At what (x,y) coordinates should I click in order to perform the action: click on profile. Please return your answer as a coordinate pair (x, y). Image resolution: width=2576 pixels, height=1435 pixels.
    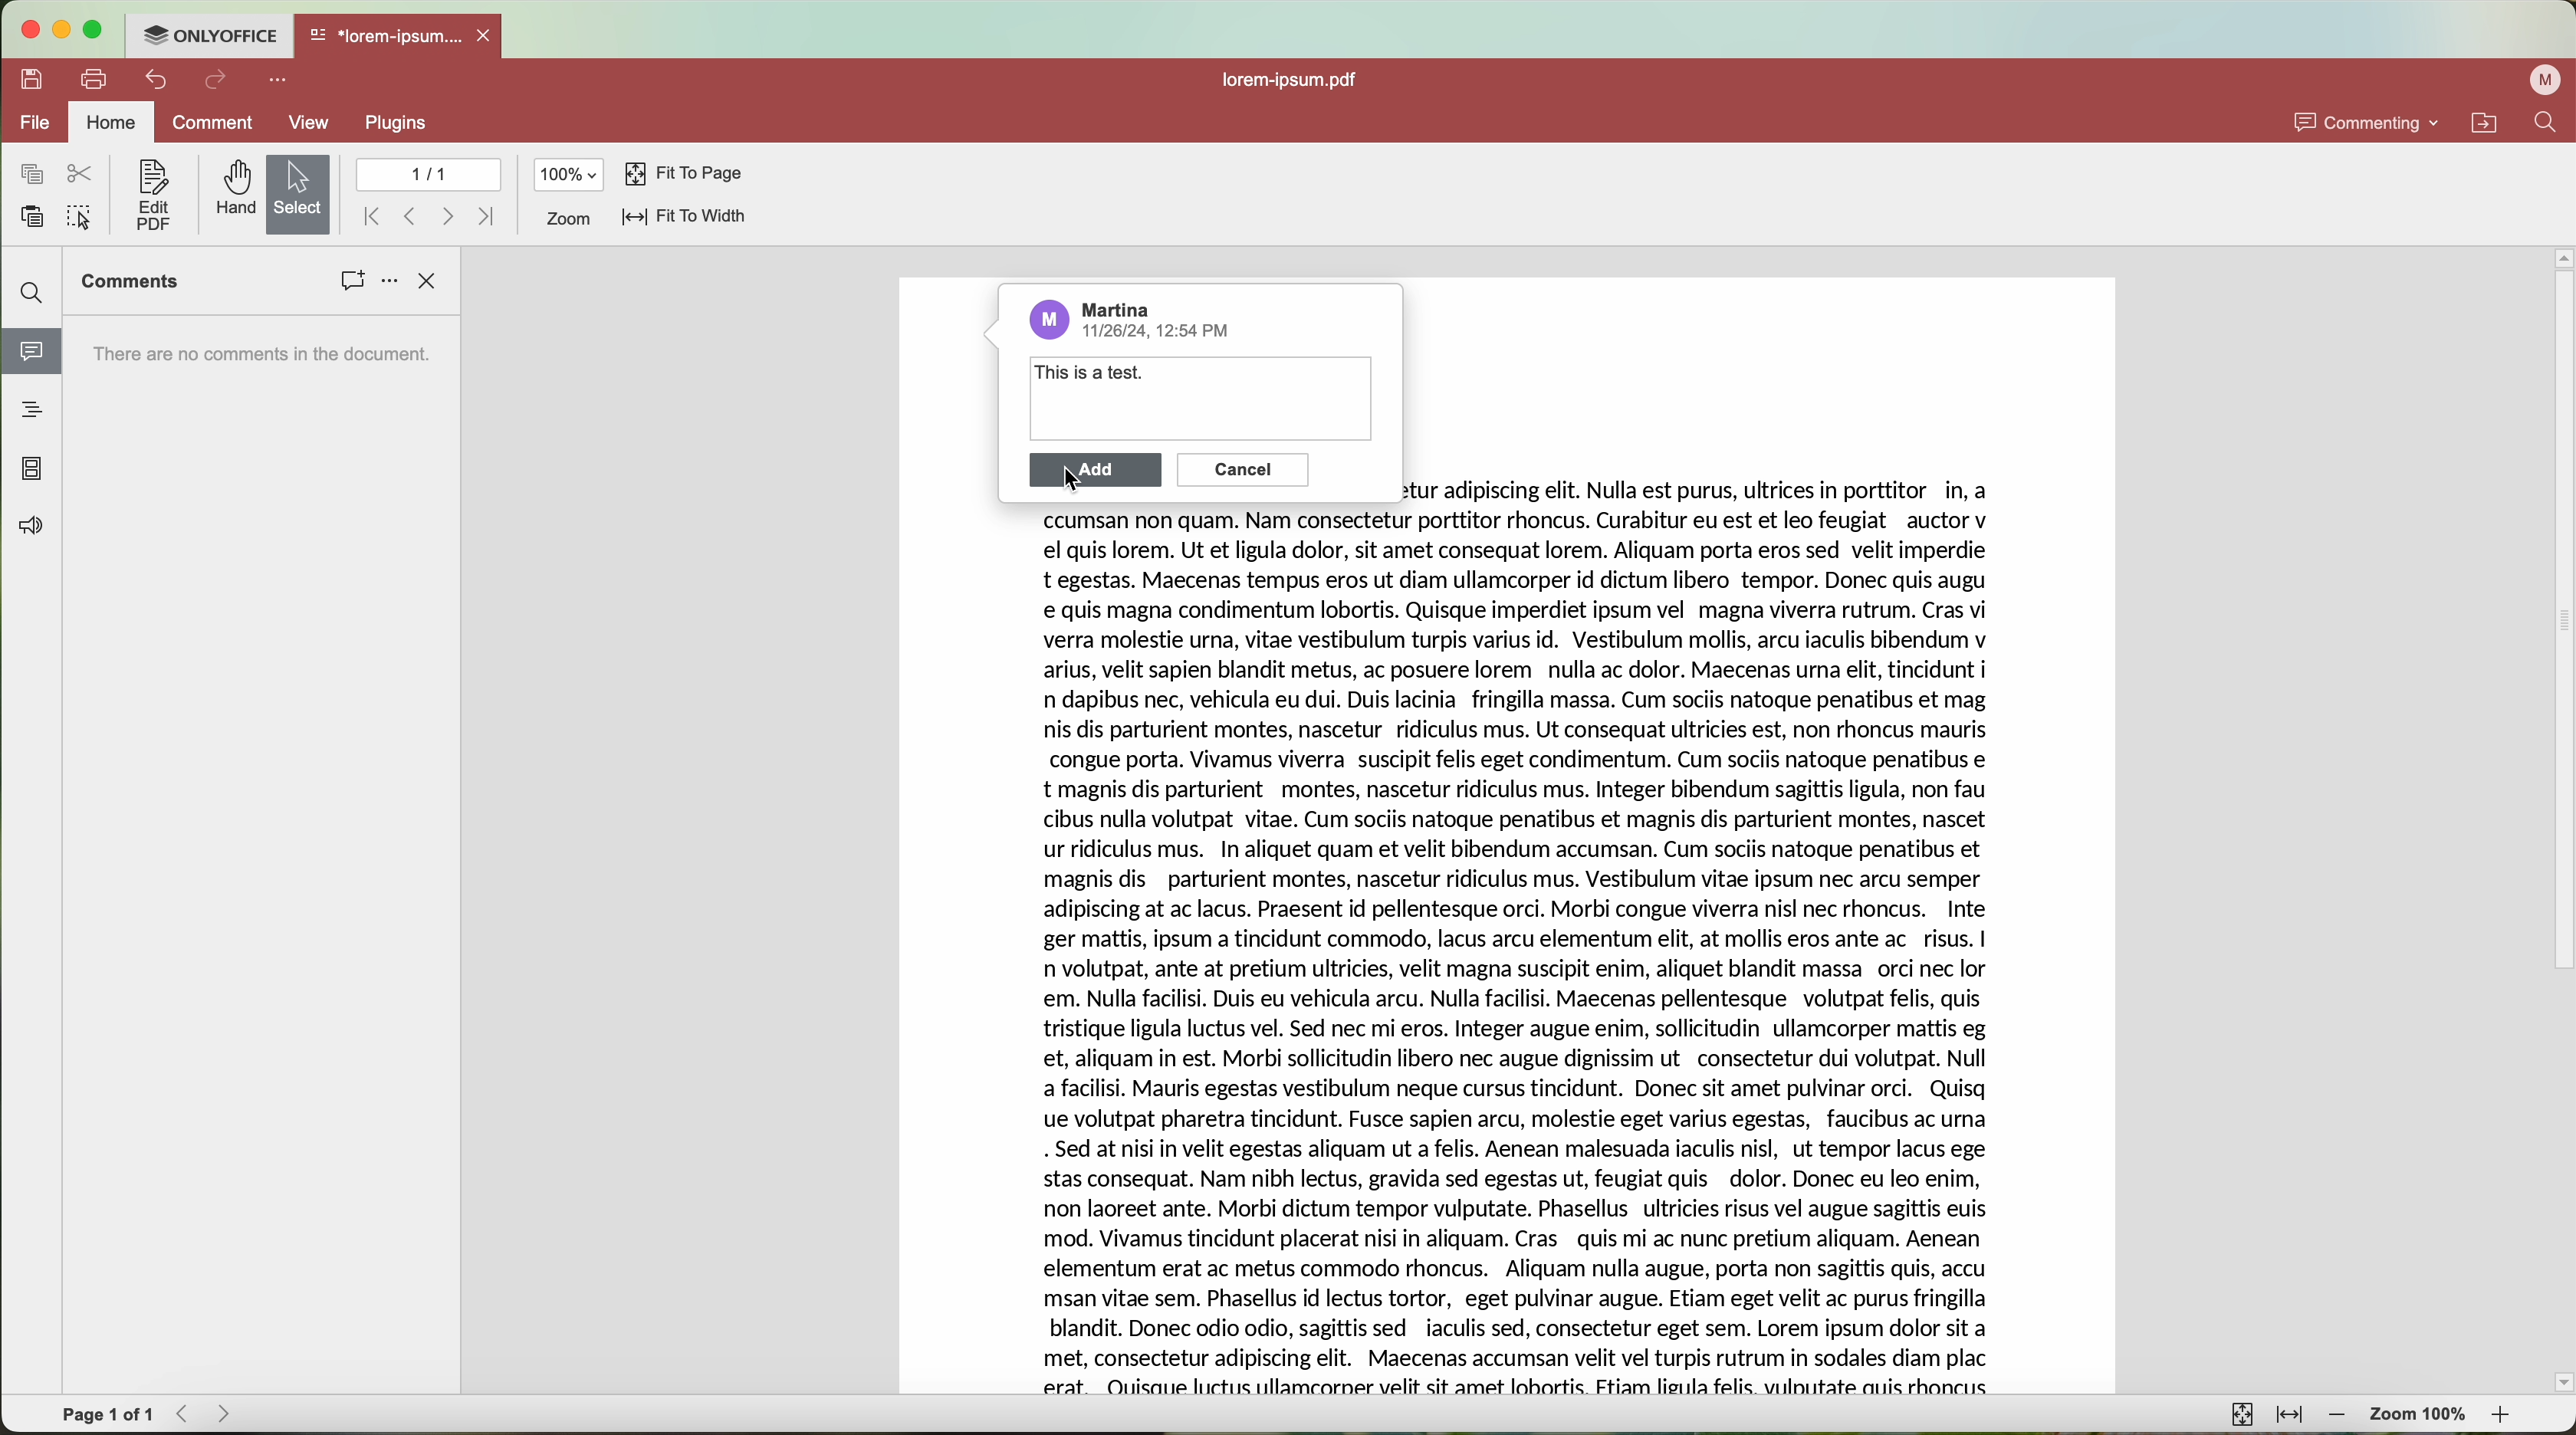
    Looking at the image, I should click on (2542, 82).